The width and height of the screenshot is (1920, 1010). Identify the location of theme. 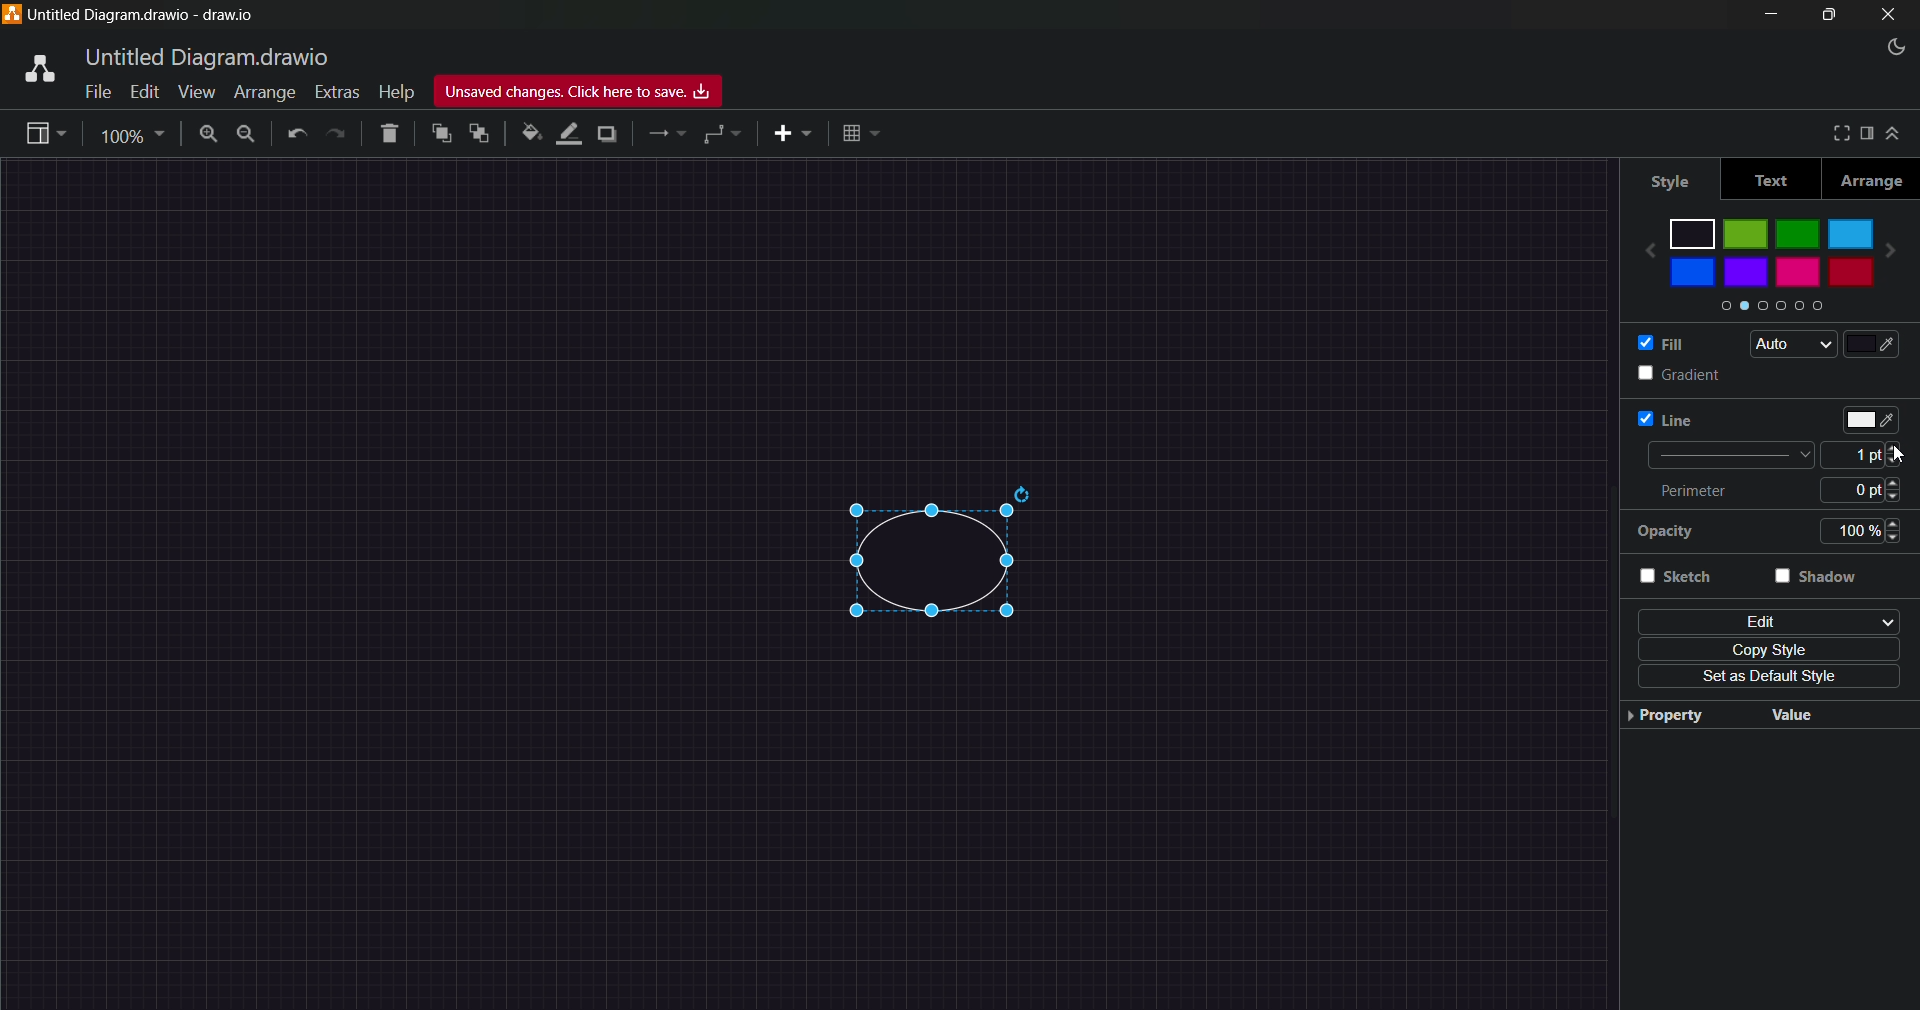
(1900, 48).